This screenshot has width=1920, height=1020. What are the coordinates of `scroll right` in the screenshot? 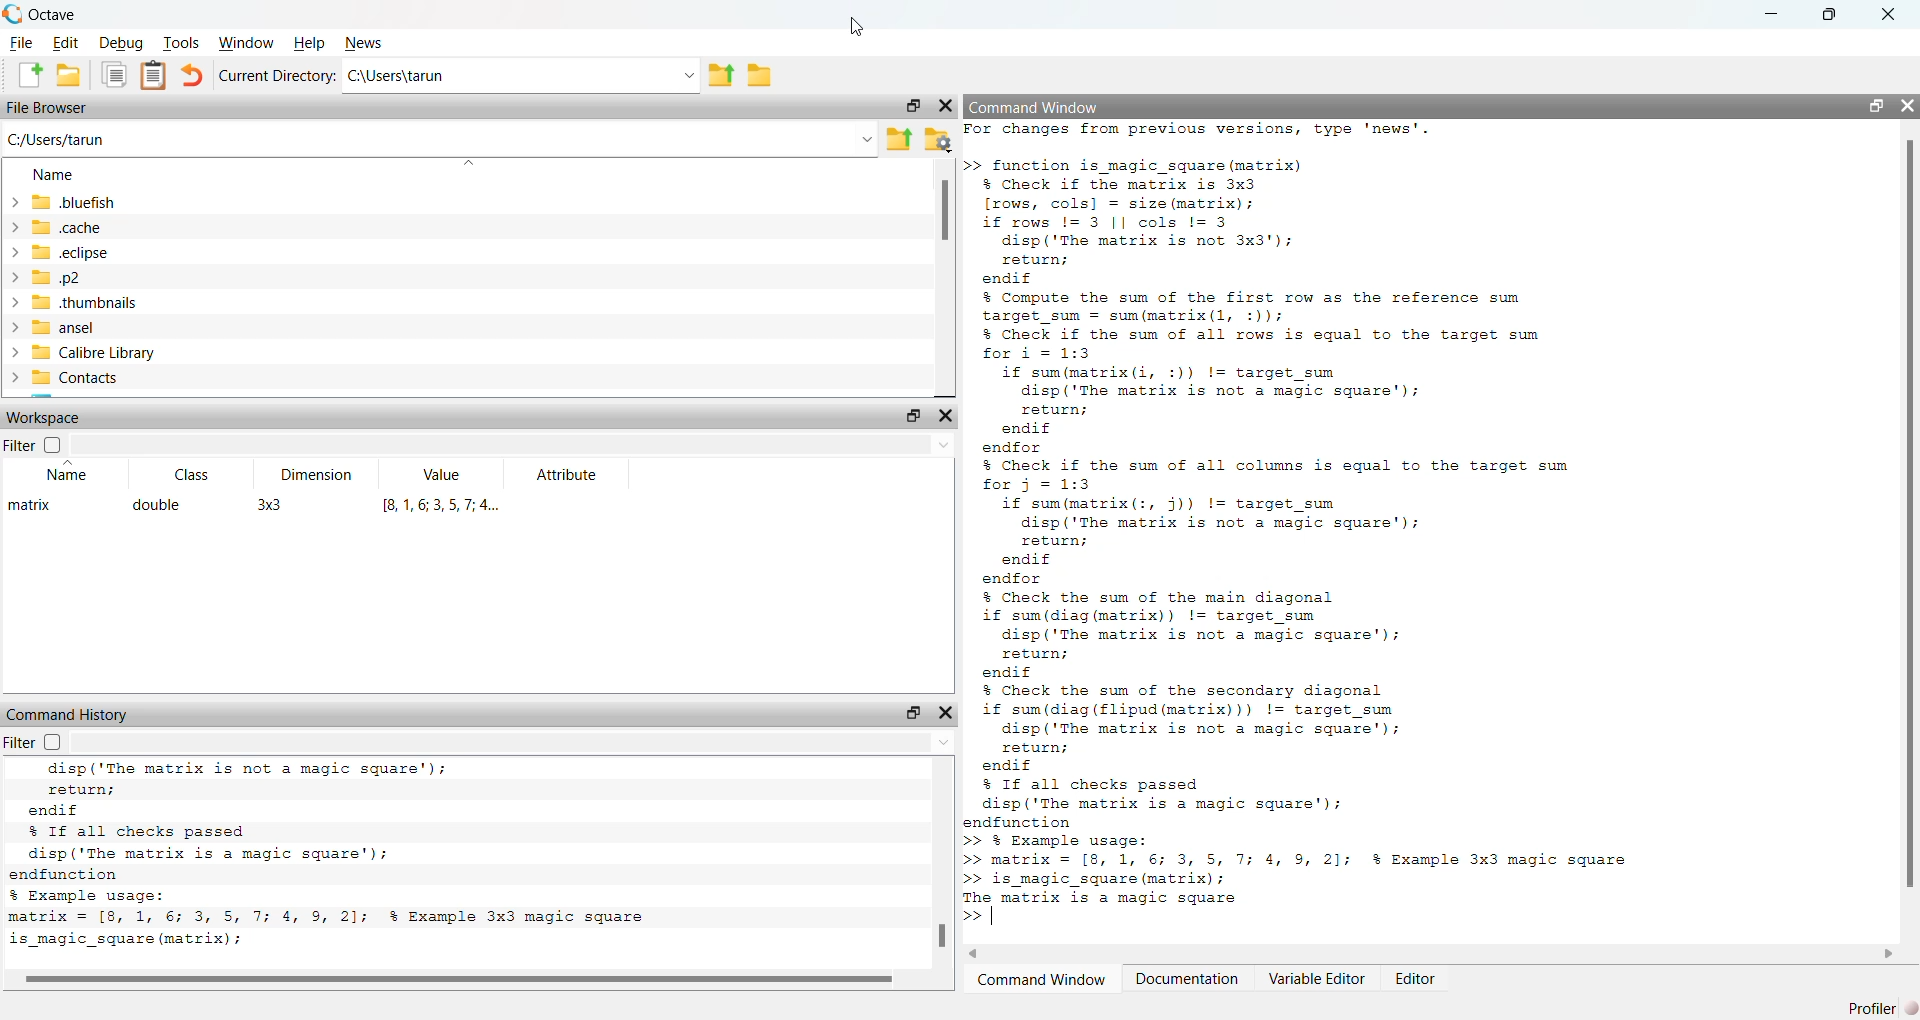 It's located at (1889, 955).